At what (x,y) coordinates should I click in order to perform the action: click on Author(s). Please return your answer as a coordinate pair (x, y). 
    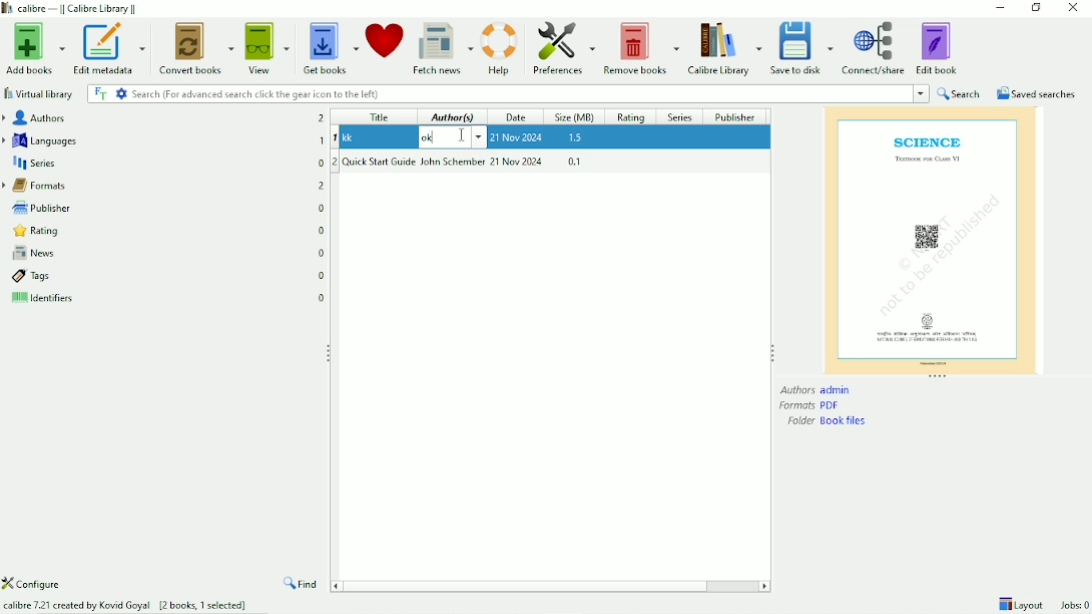
    Looking at the image, I should click on (453, 116).